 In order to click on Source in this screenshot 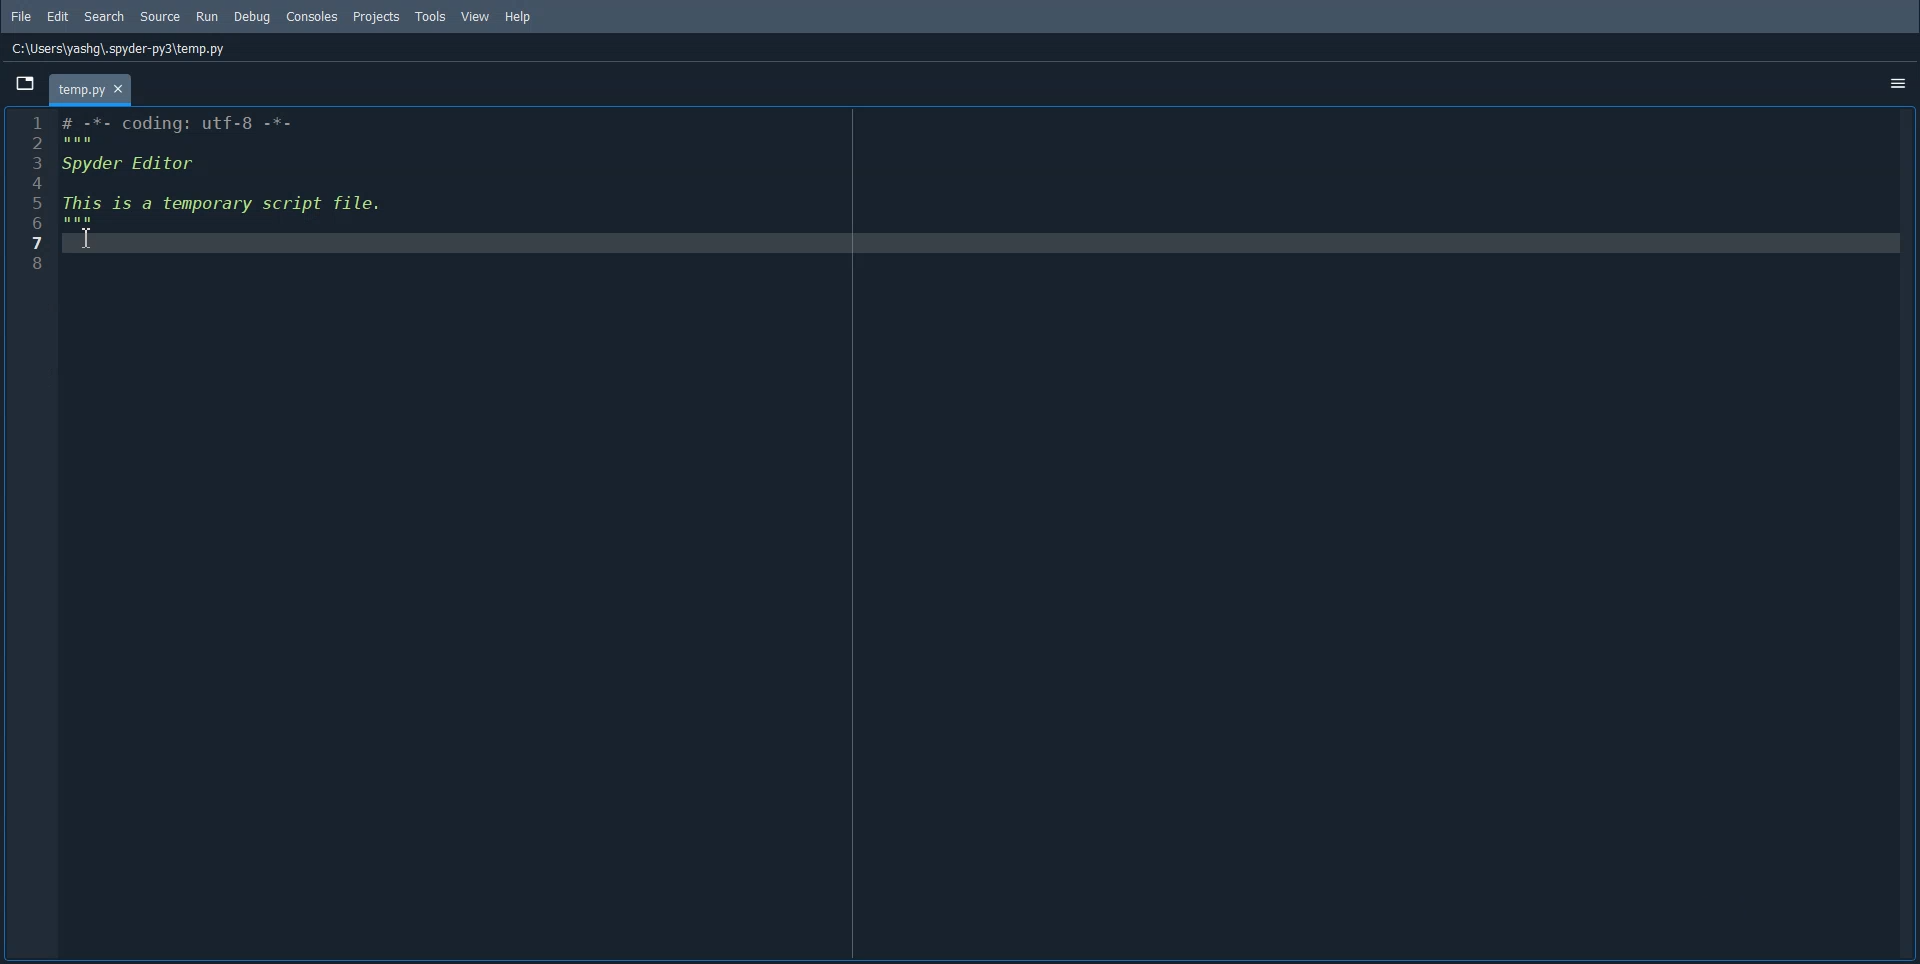, I will do `click(164, 17)`.